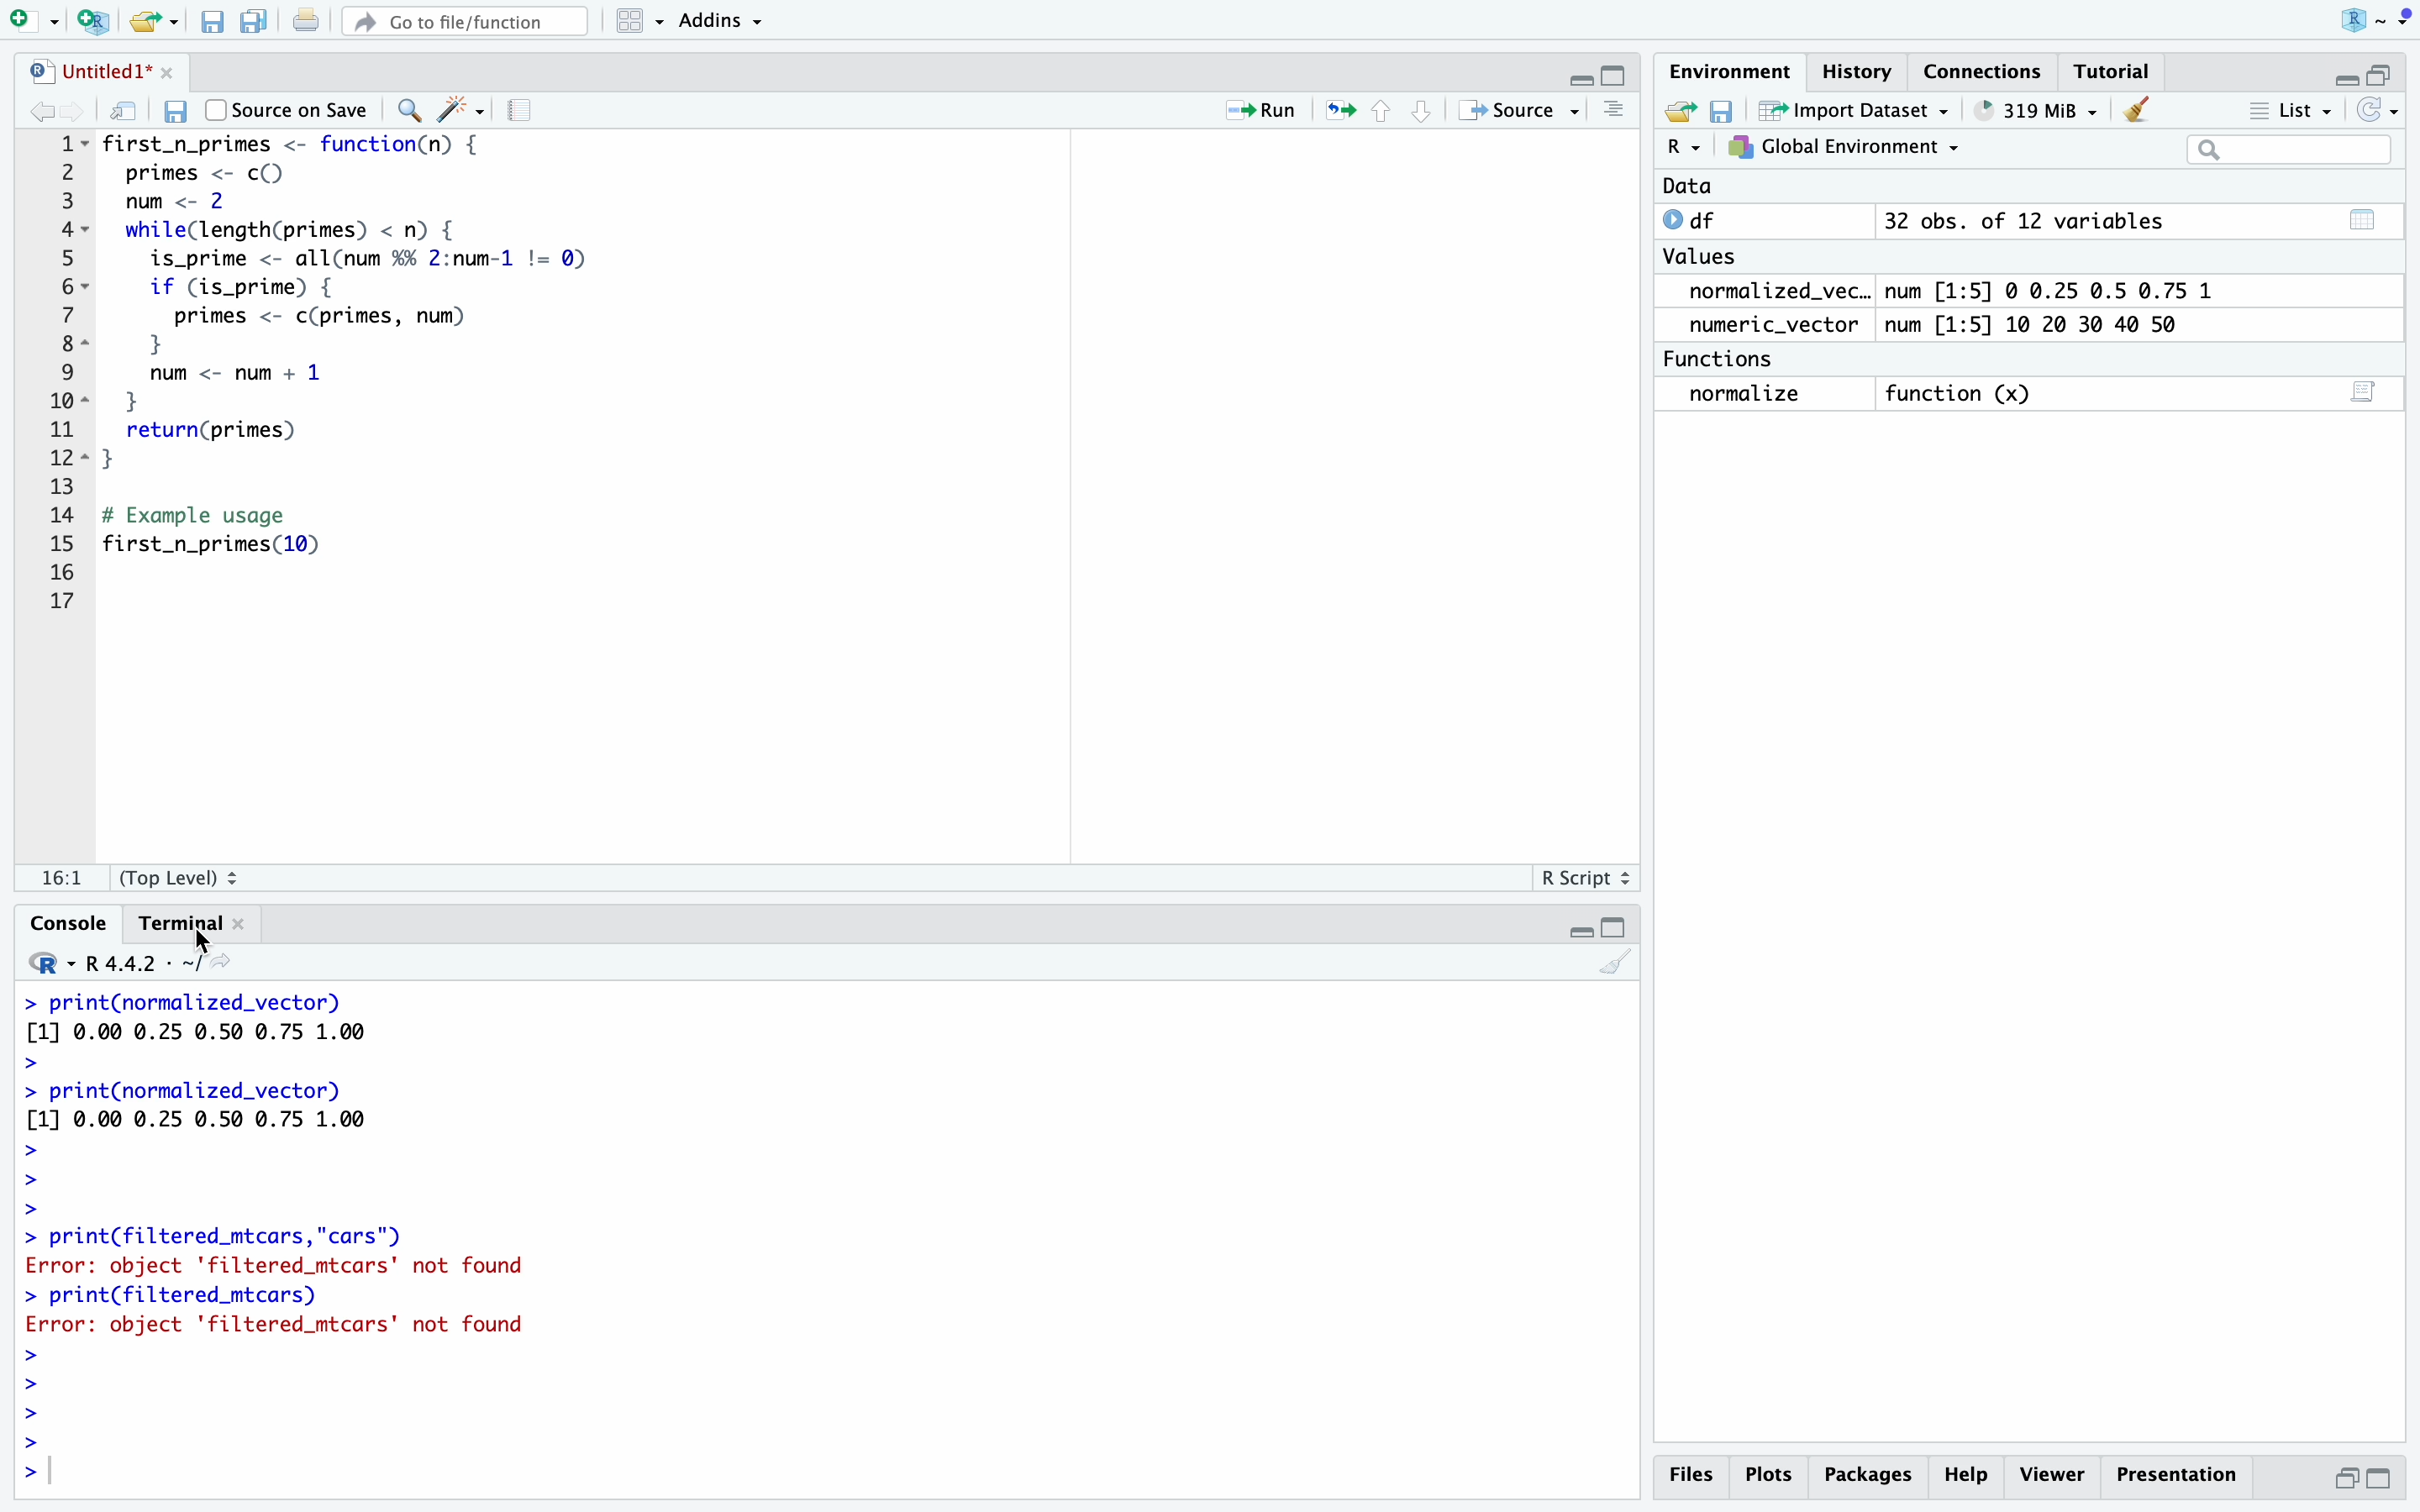 Image resolution: width=2420 pixels, height=1512 pixels. Describe the element at coordinates (1963, 326) in the screenshot. I see `numeric_vector num [1:5] 10 20 30 40 50` at that location.